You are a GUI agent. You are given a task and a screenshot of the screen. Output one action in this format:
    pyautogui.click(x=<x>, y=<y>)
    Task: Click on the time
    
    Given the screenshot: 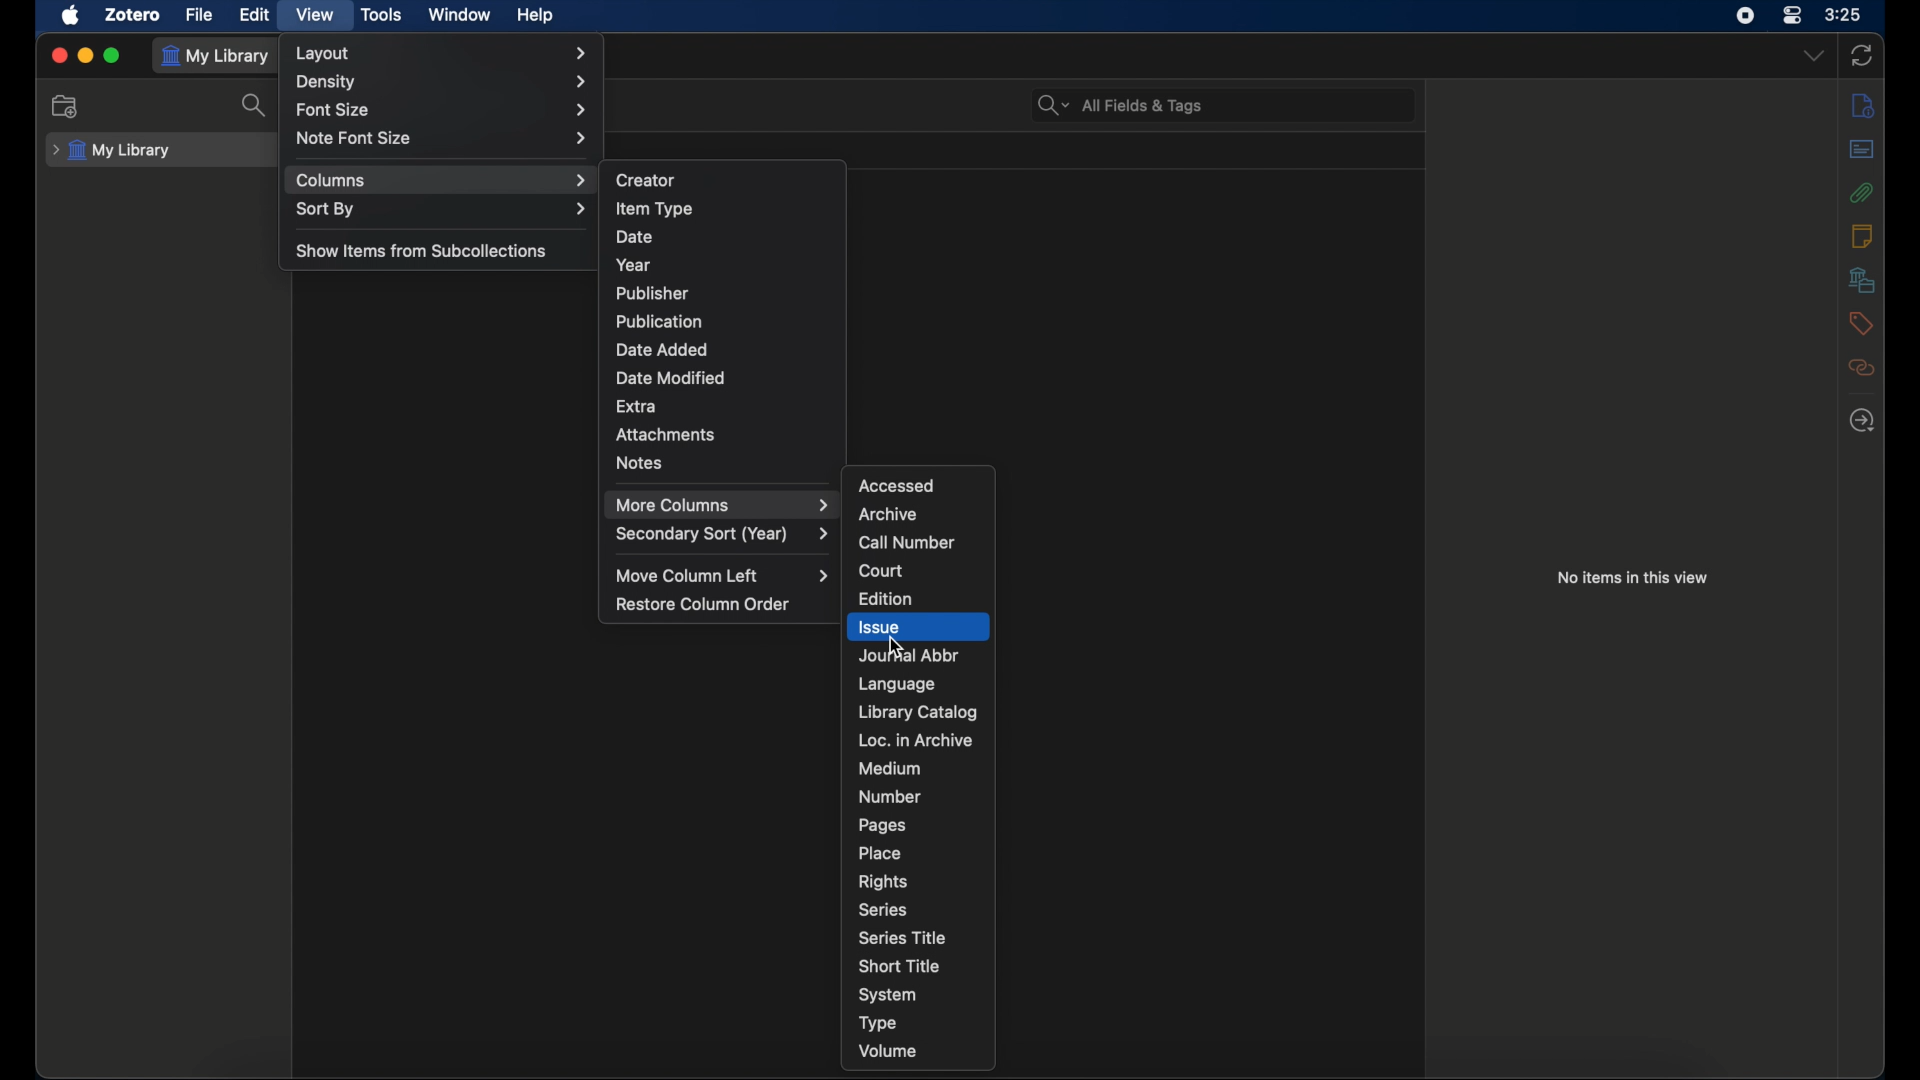 What is the action you would take?
    pyautogui.click(x=1844, y=15)
    